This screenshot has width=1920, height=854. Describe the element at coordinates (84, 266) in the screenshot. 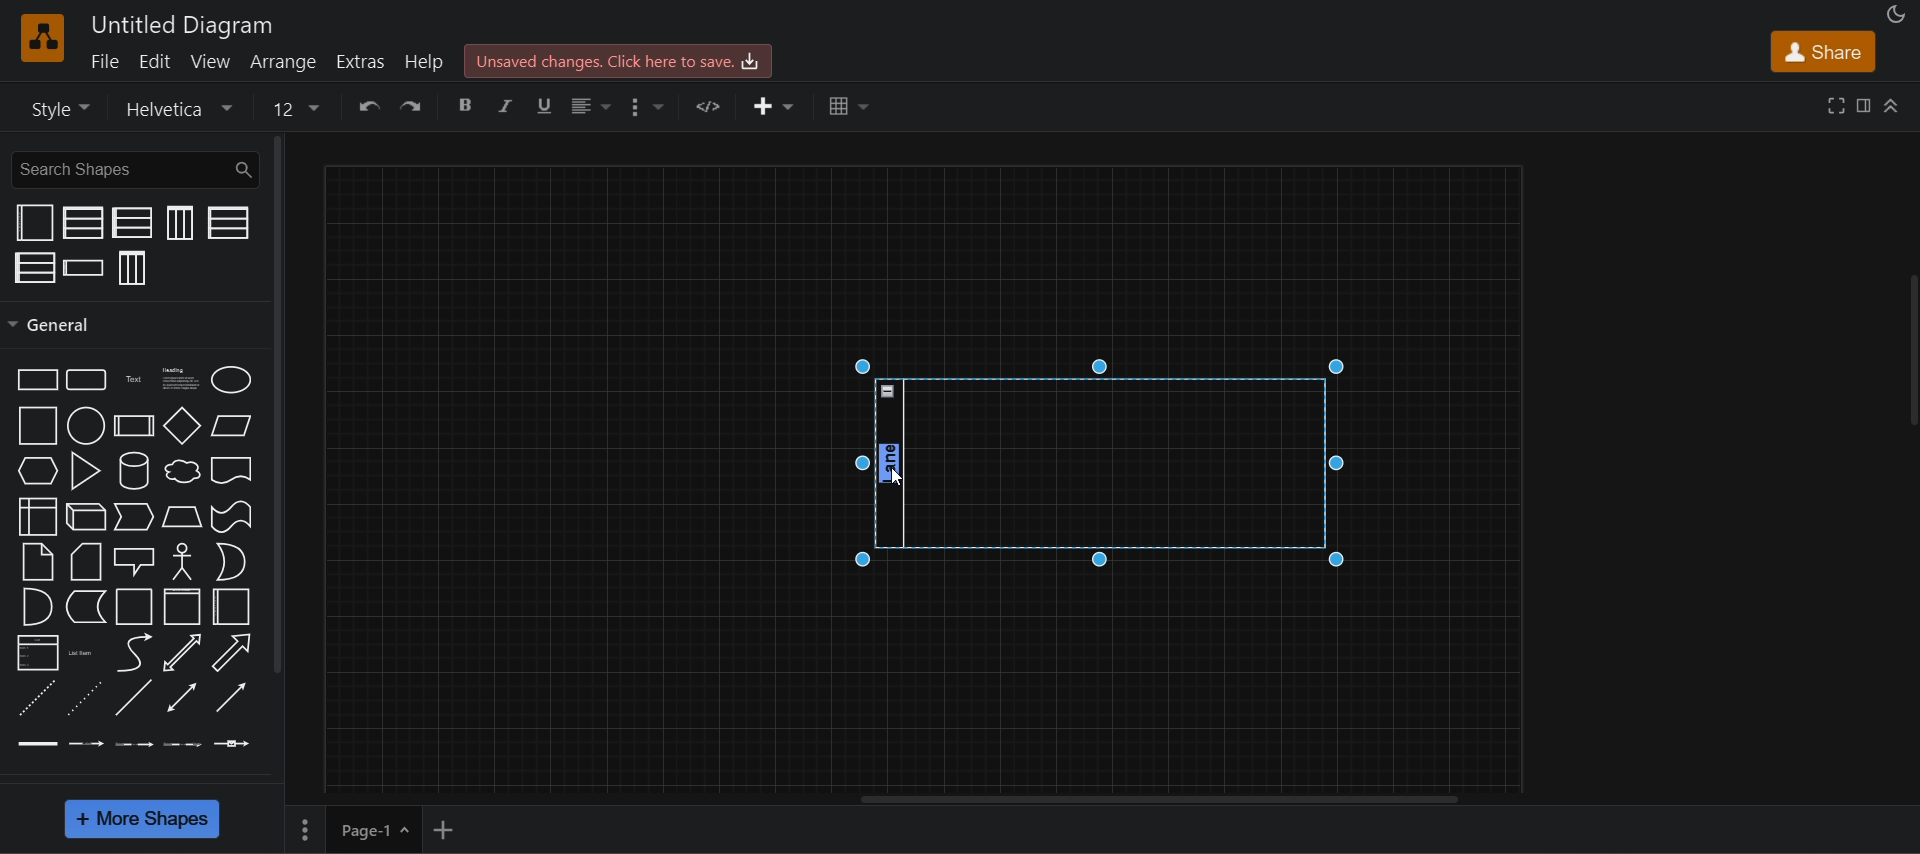

I see `horizontal swim lane` at that location.